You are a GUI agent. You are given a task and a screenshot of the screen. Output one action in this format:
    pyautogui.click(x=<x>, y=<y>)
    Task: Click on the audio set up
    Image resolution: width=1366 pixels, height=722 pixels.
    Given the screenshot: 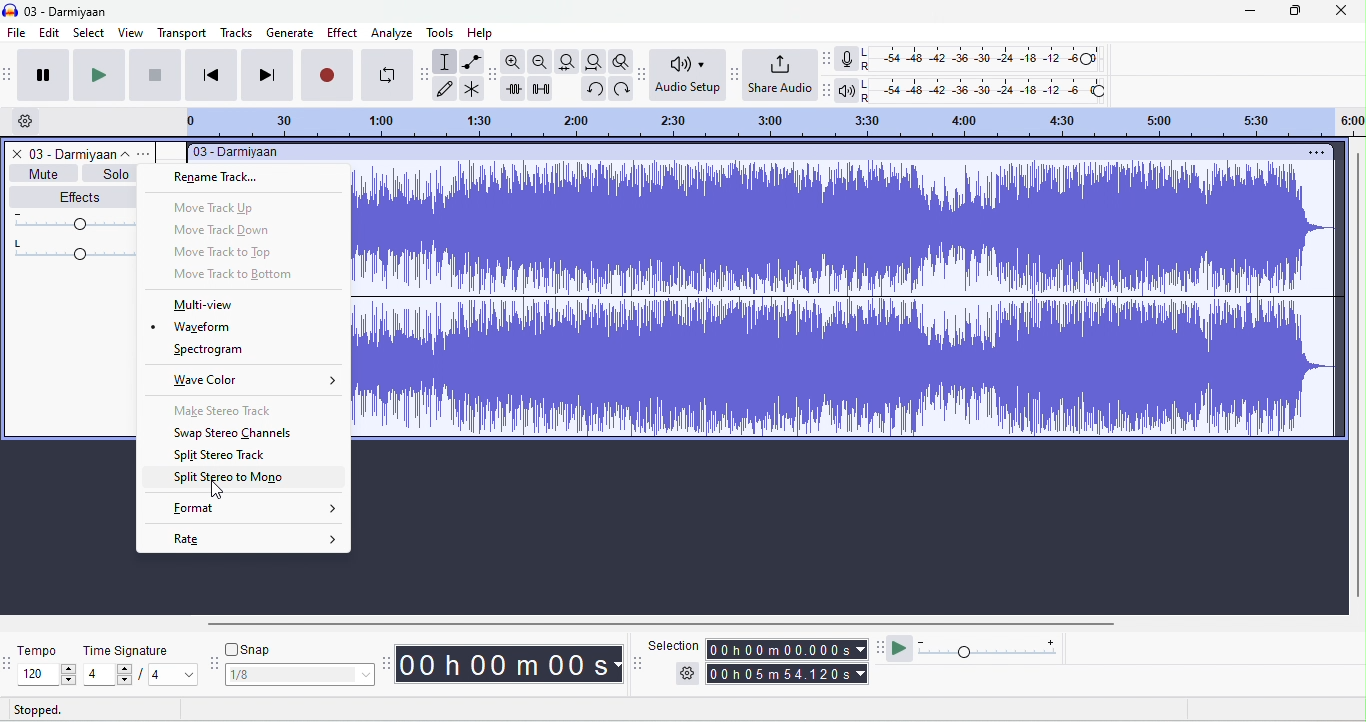 What is the action you would take?
    pyautogui.click(x=688, y=75)
    